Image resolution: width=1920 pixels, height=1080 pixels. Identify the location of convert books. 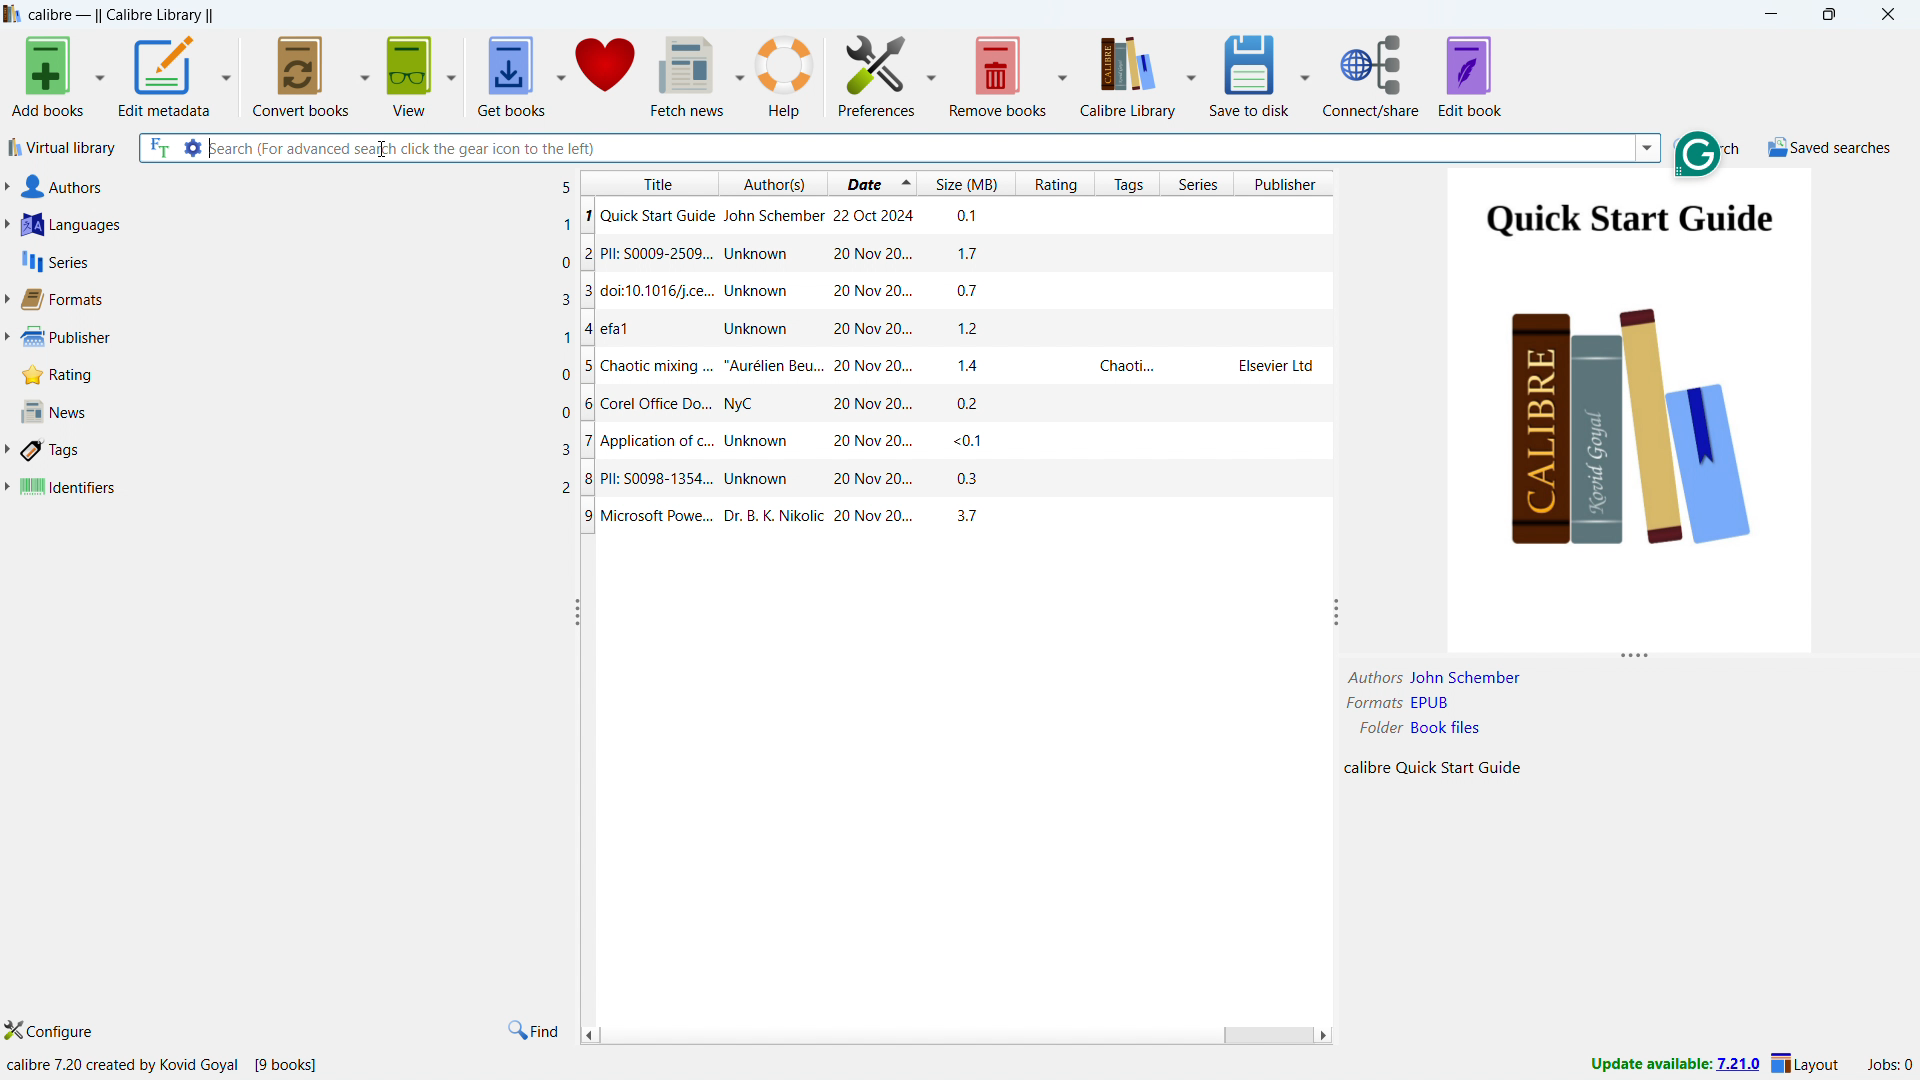
(302, 74).